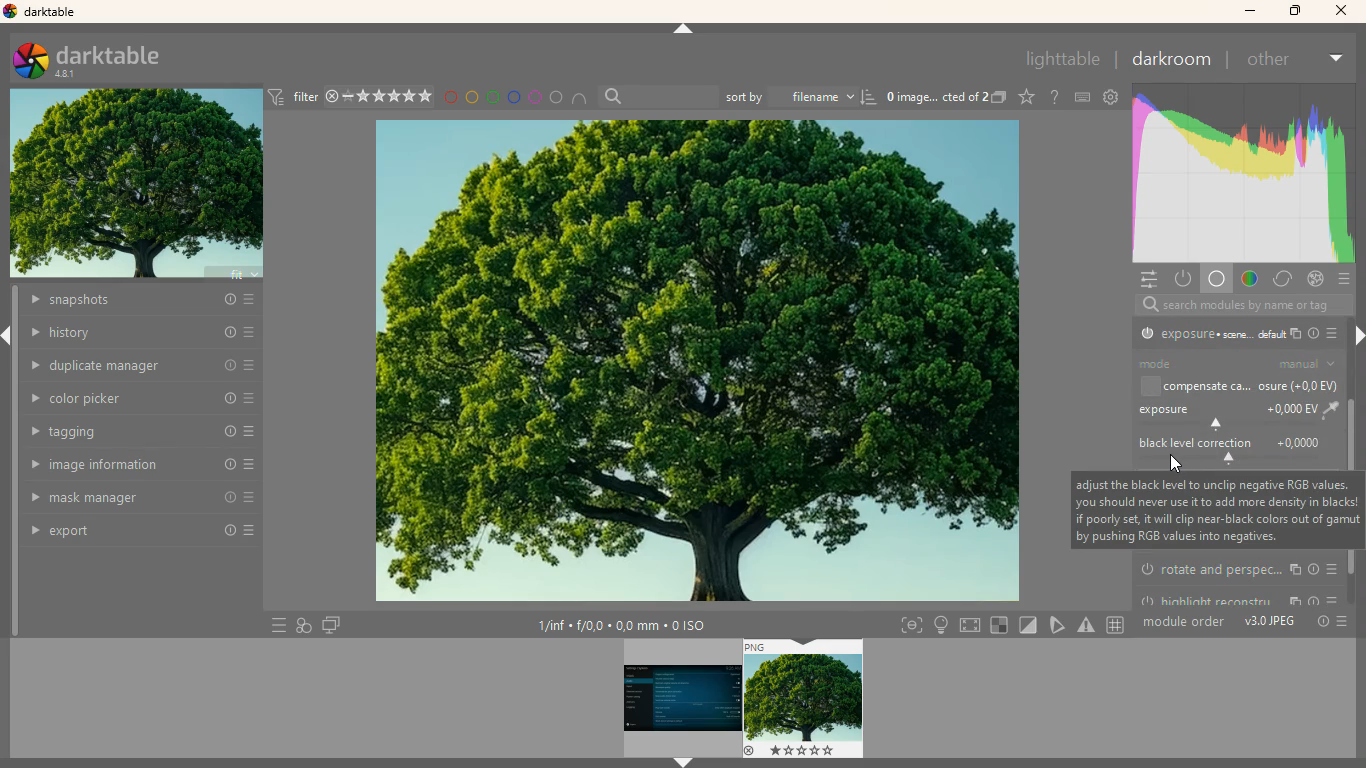 The height and width of the screenshot is (768, 1366). Describe the element at coordinates (332, 624) in the screenshot. I see `screen` at that location.